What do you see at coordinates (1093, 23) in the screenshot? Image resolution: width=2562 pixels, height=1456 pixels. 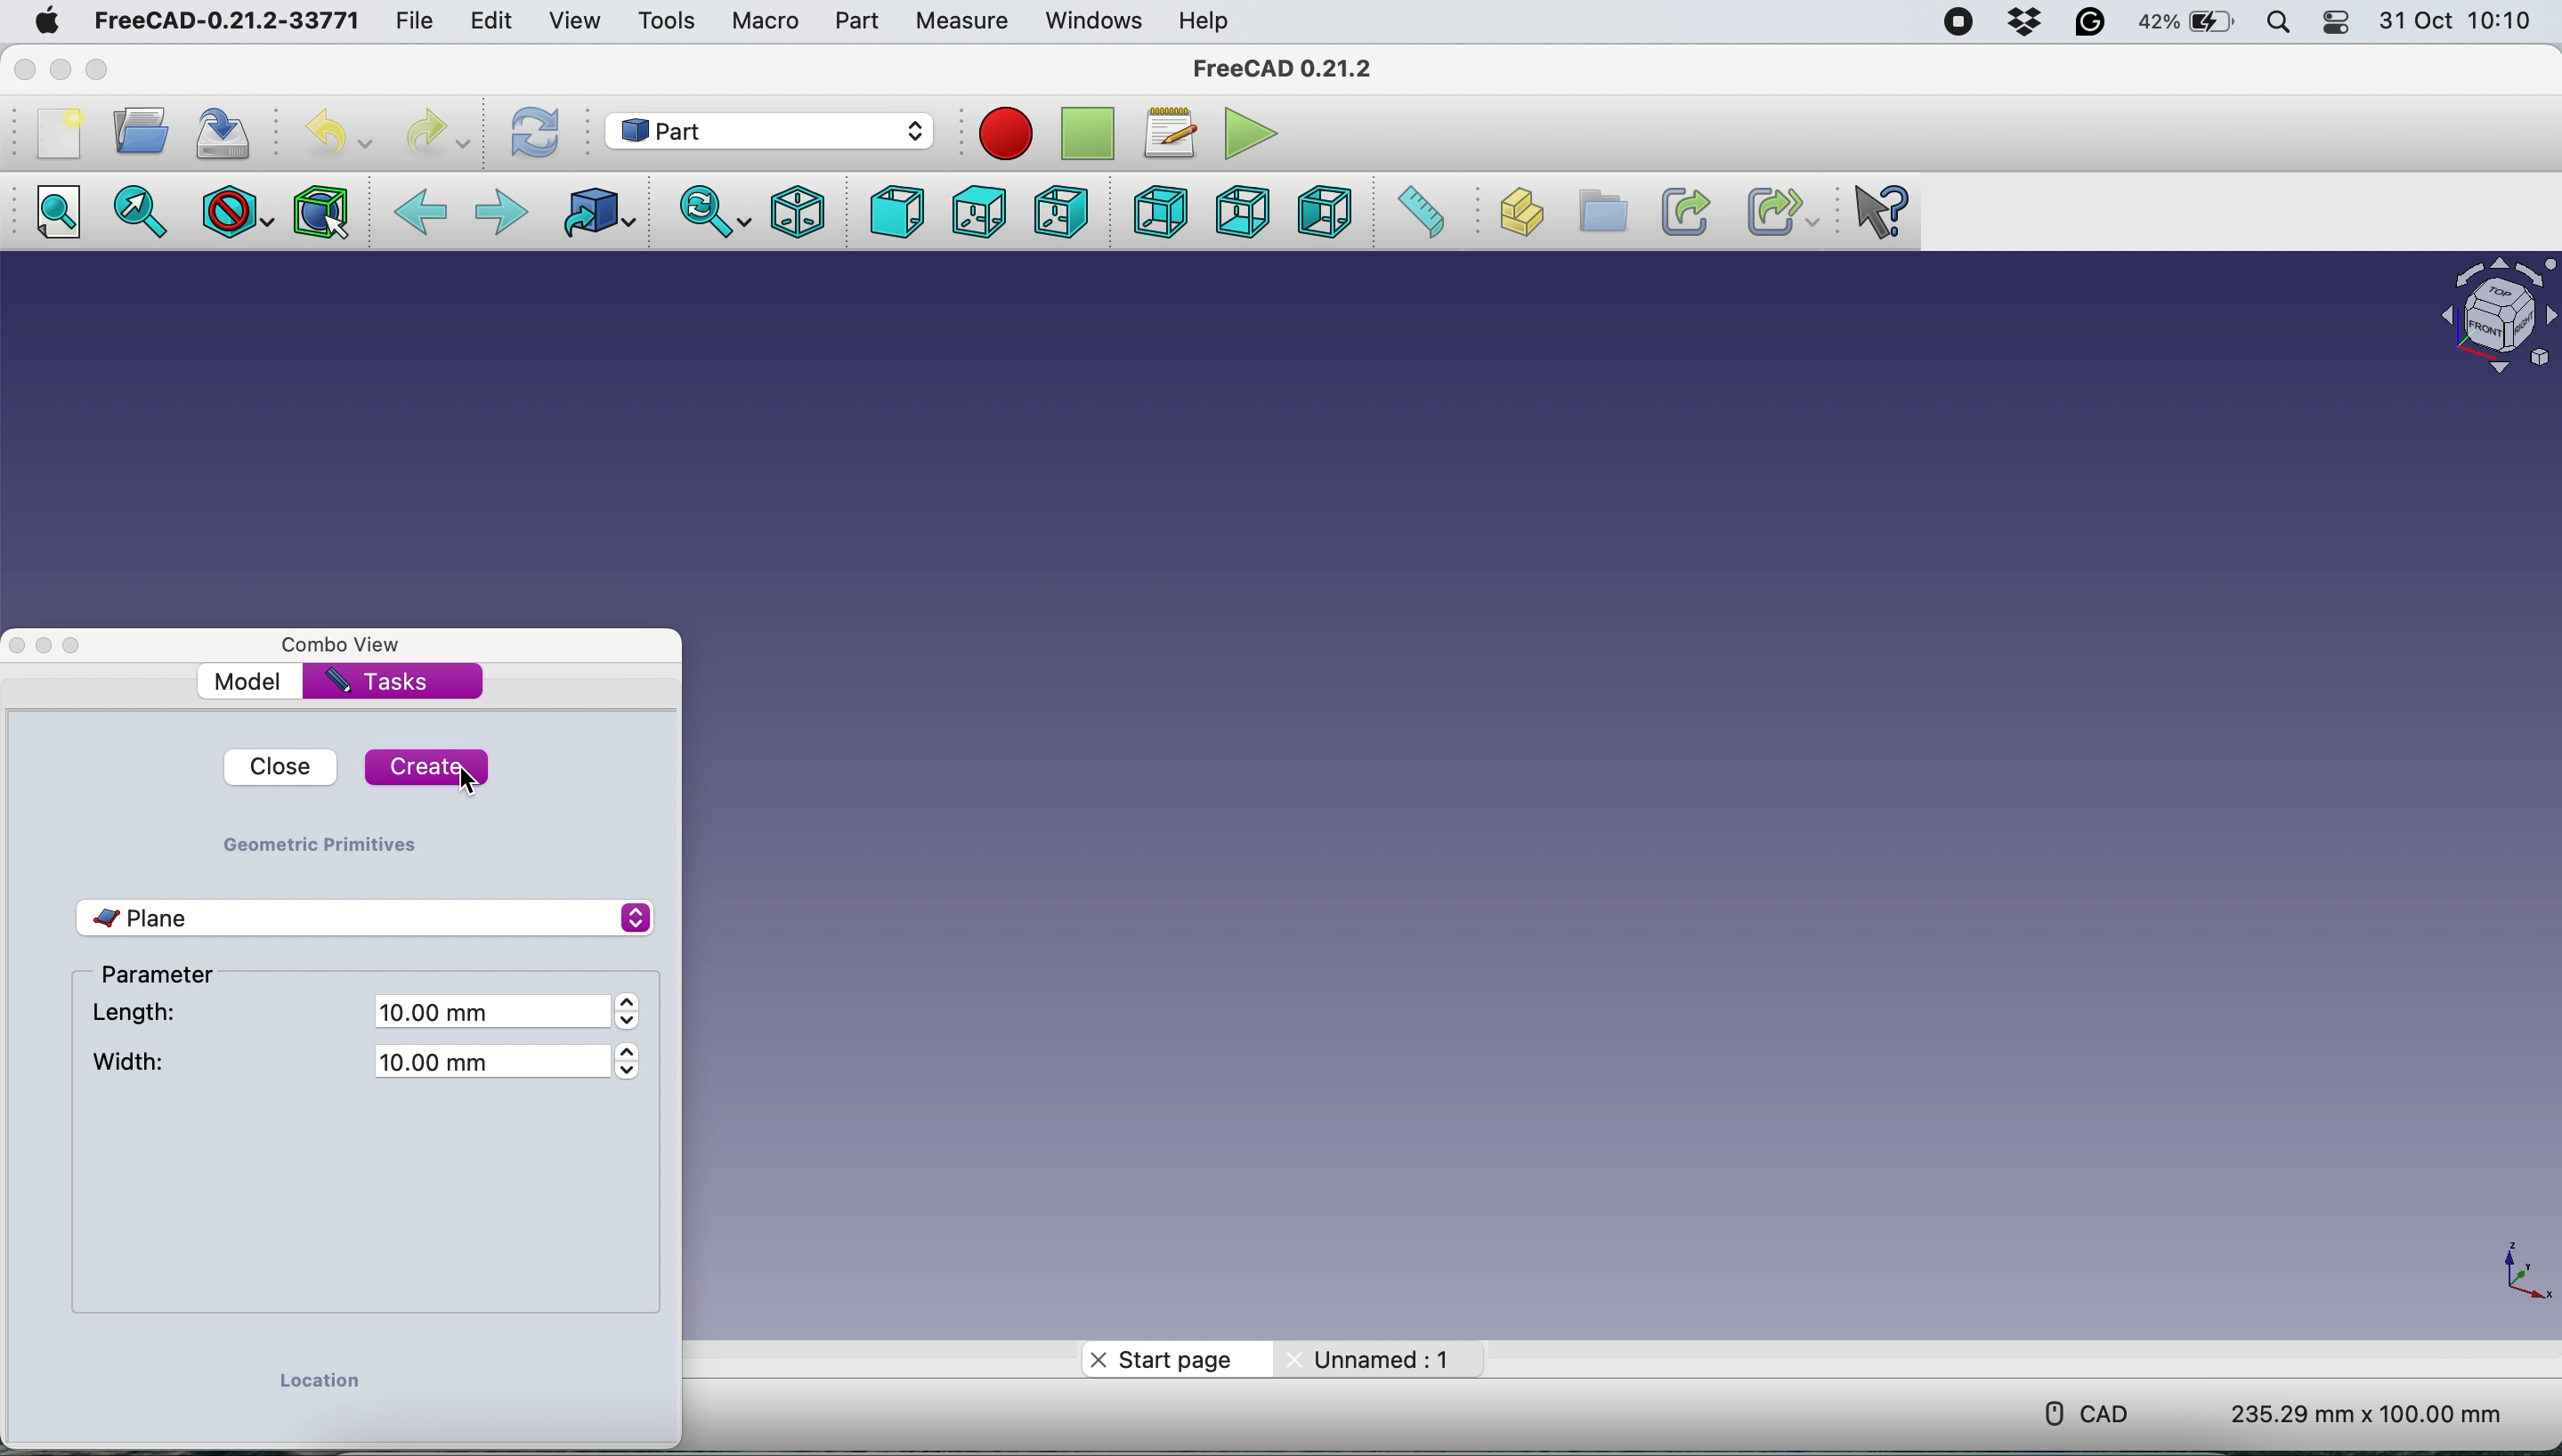 I see `Windows` at bounding box center [1093, 23].